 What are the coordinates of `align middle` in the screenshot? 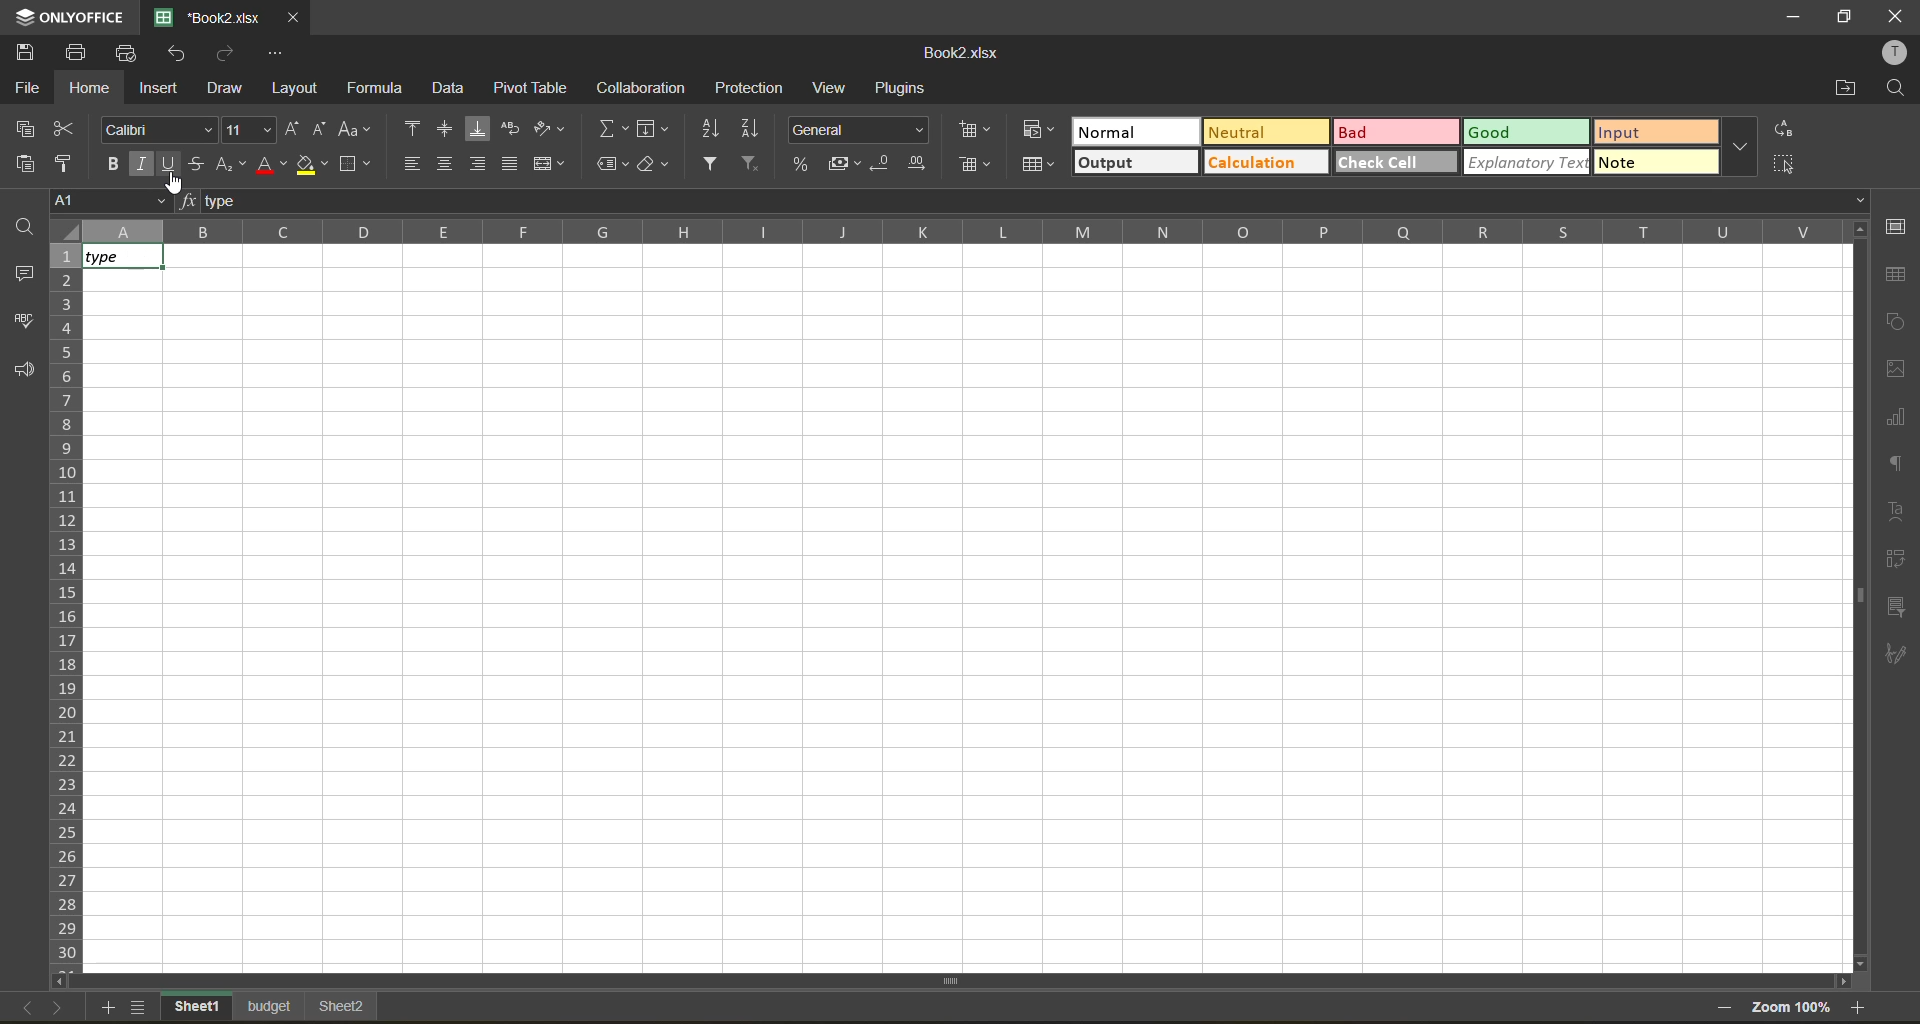 It's located at (448, 131).